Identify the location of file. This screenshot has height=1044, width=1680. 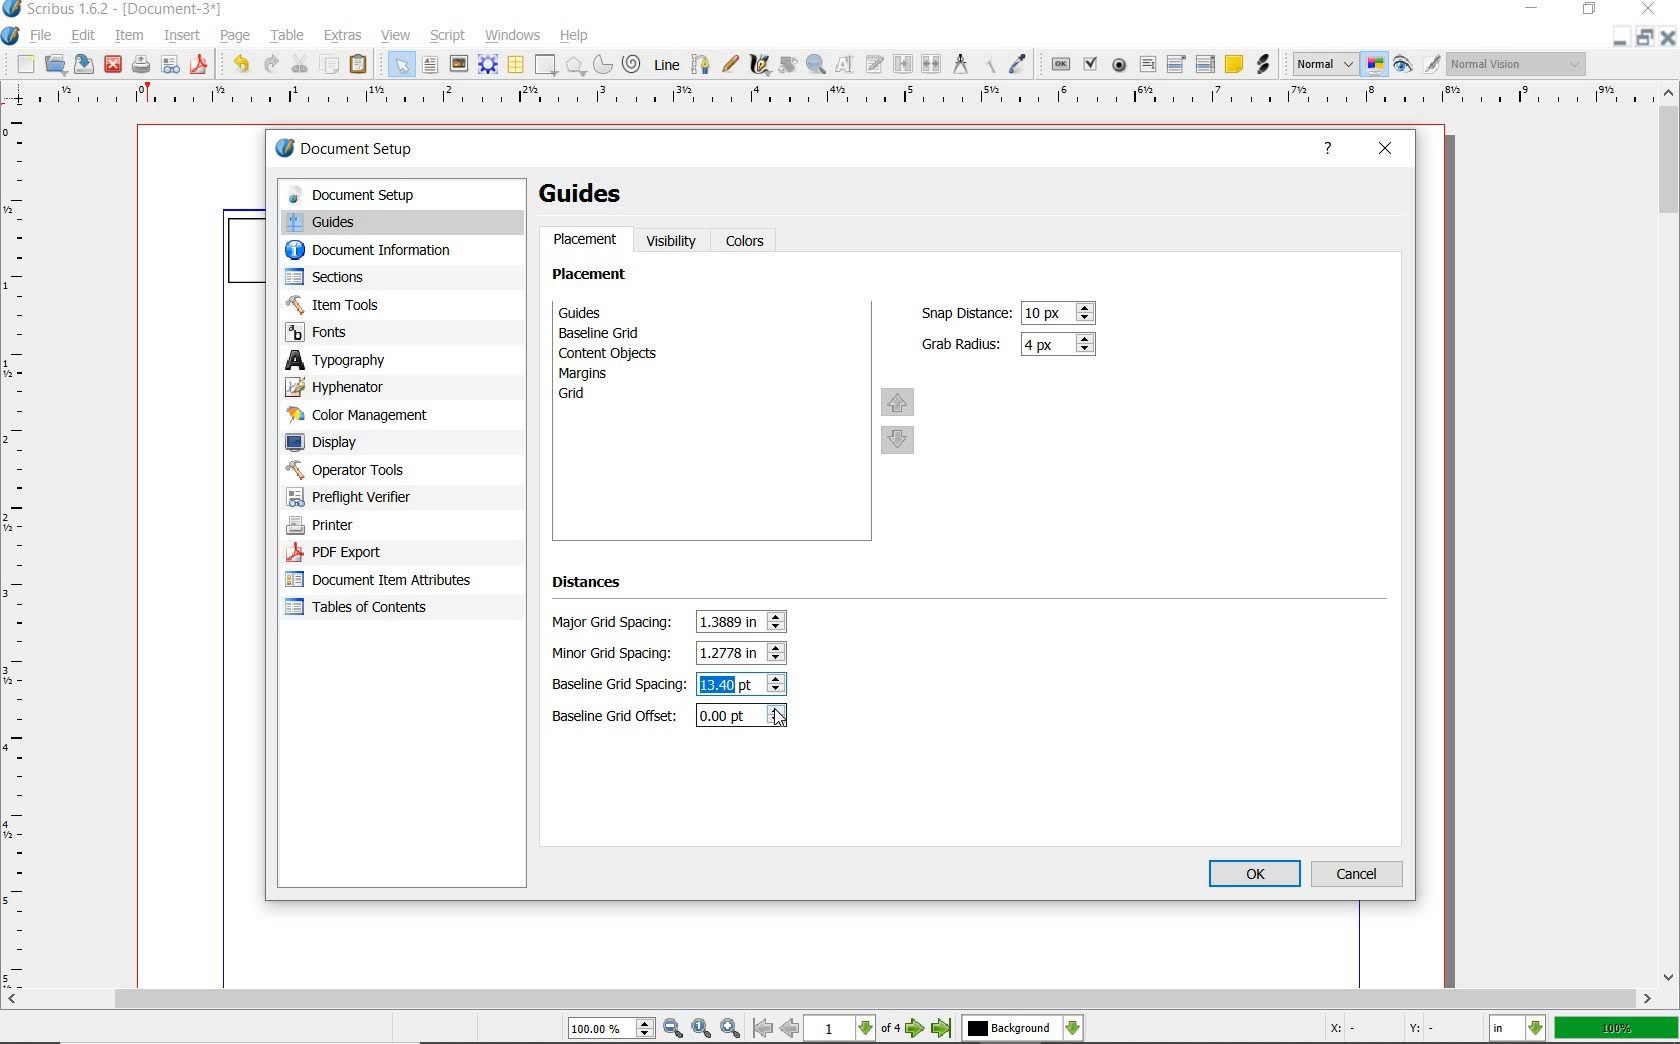
(45, 36).